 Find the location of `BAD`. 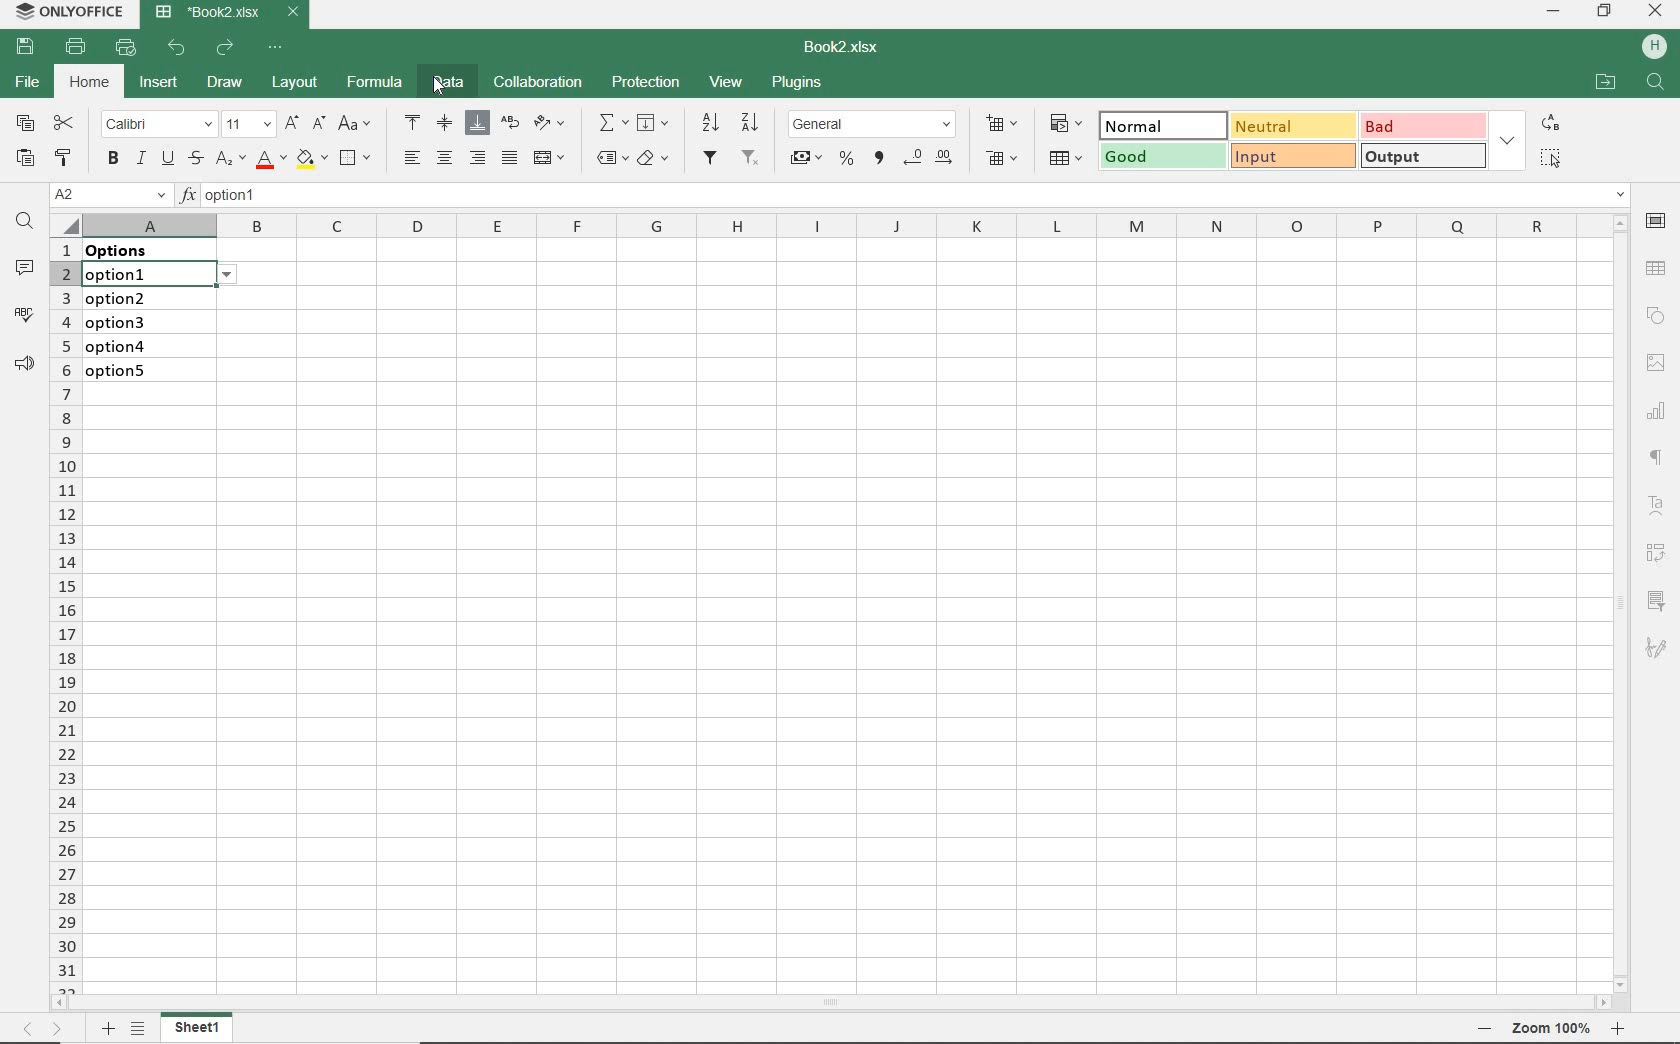

BAD is located at coordinates (1425, 125).